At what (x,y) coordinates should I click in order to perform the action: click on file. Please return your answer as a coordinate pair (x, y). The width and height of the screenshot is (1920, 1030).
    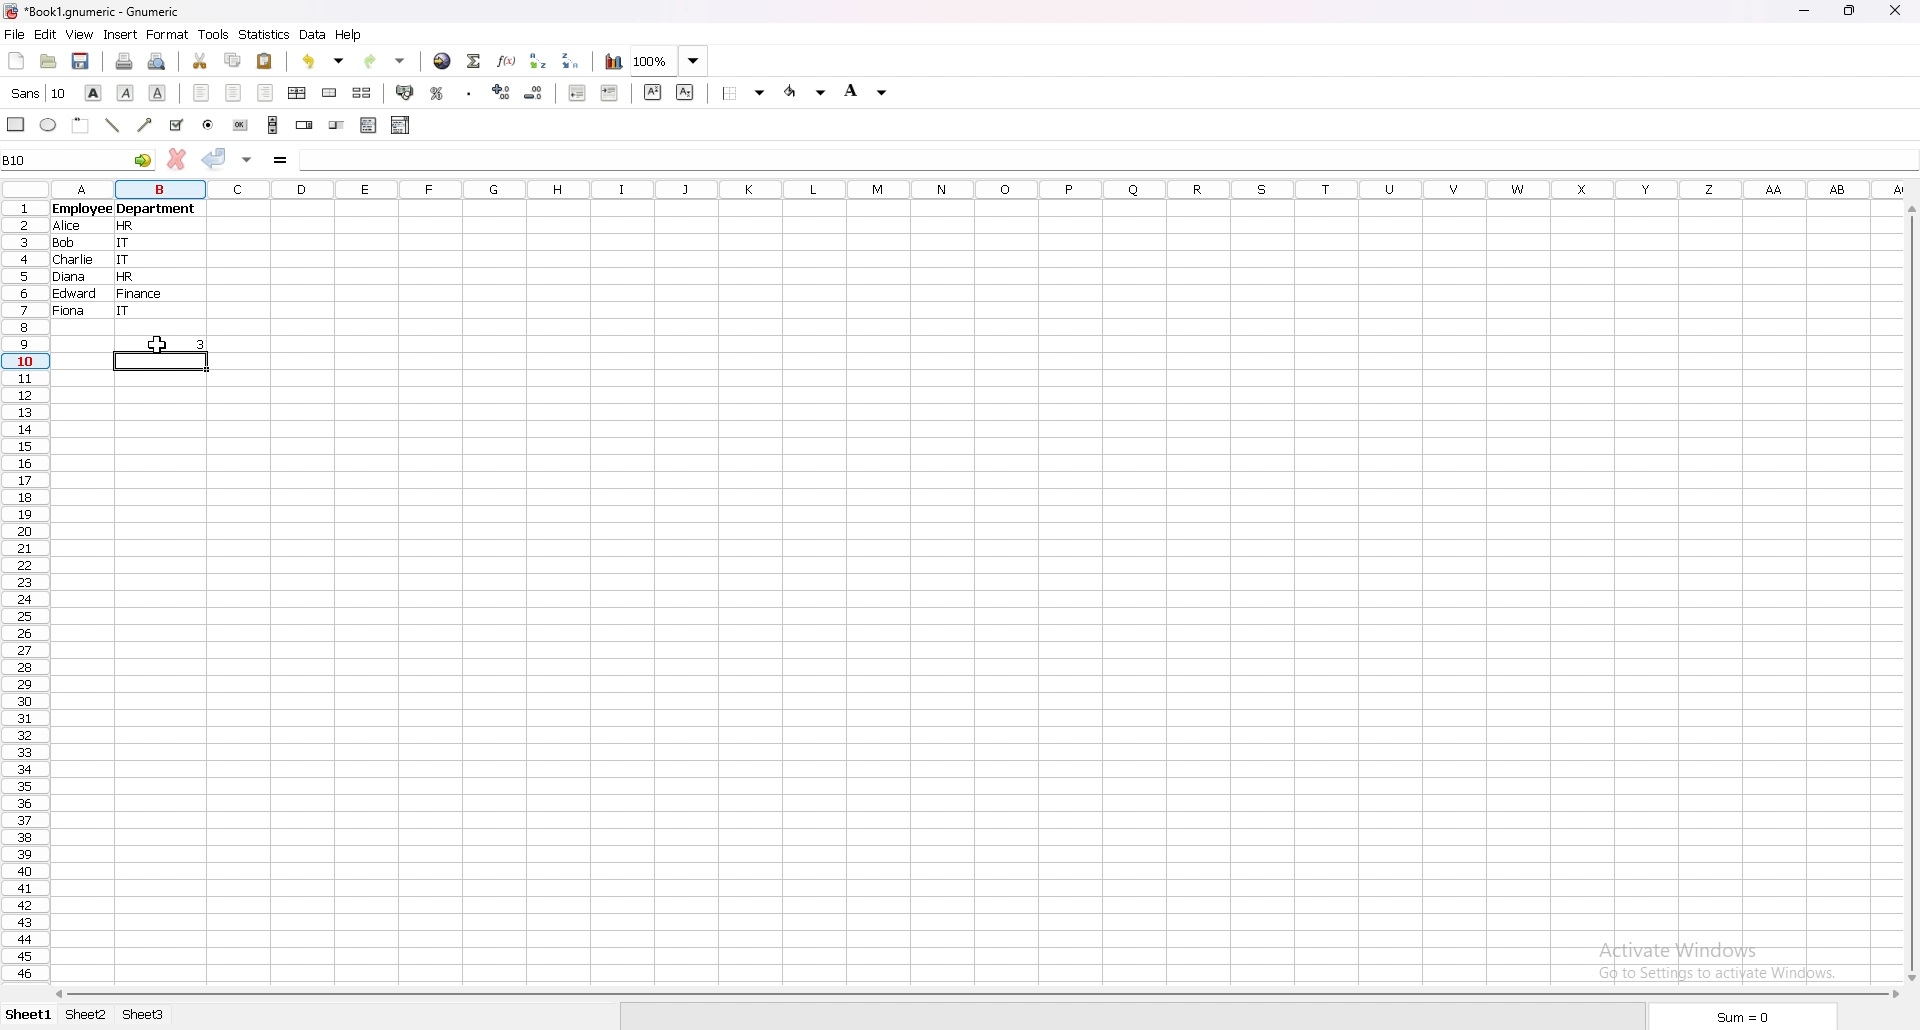
    Looking at the image, I should click on (15, 34).